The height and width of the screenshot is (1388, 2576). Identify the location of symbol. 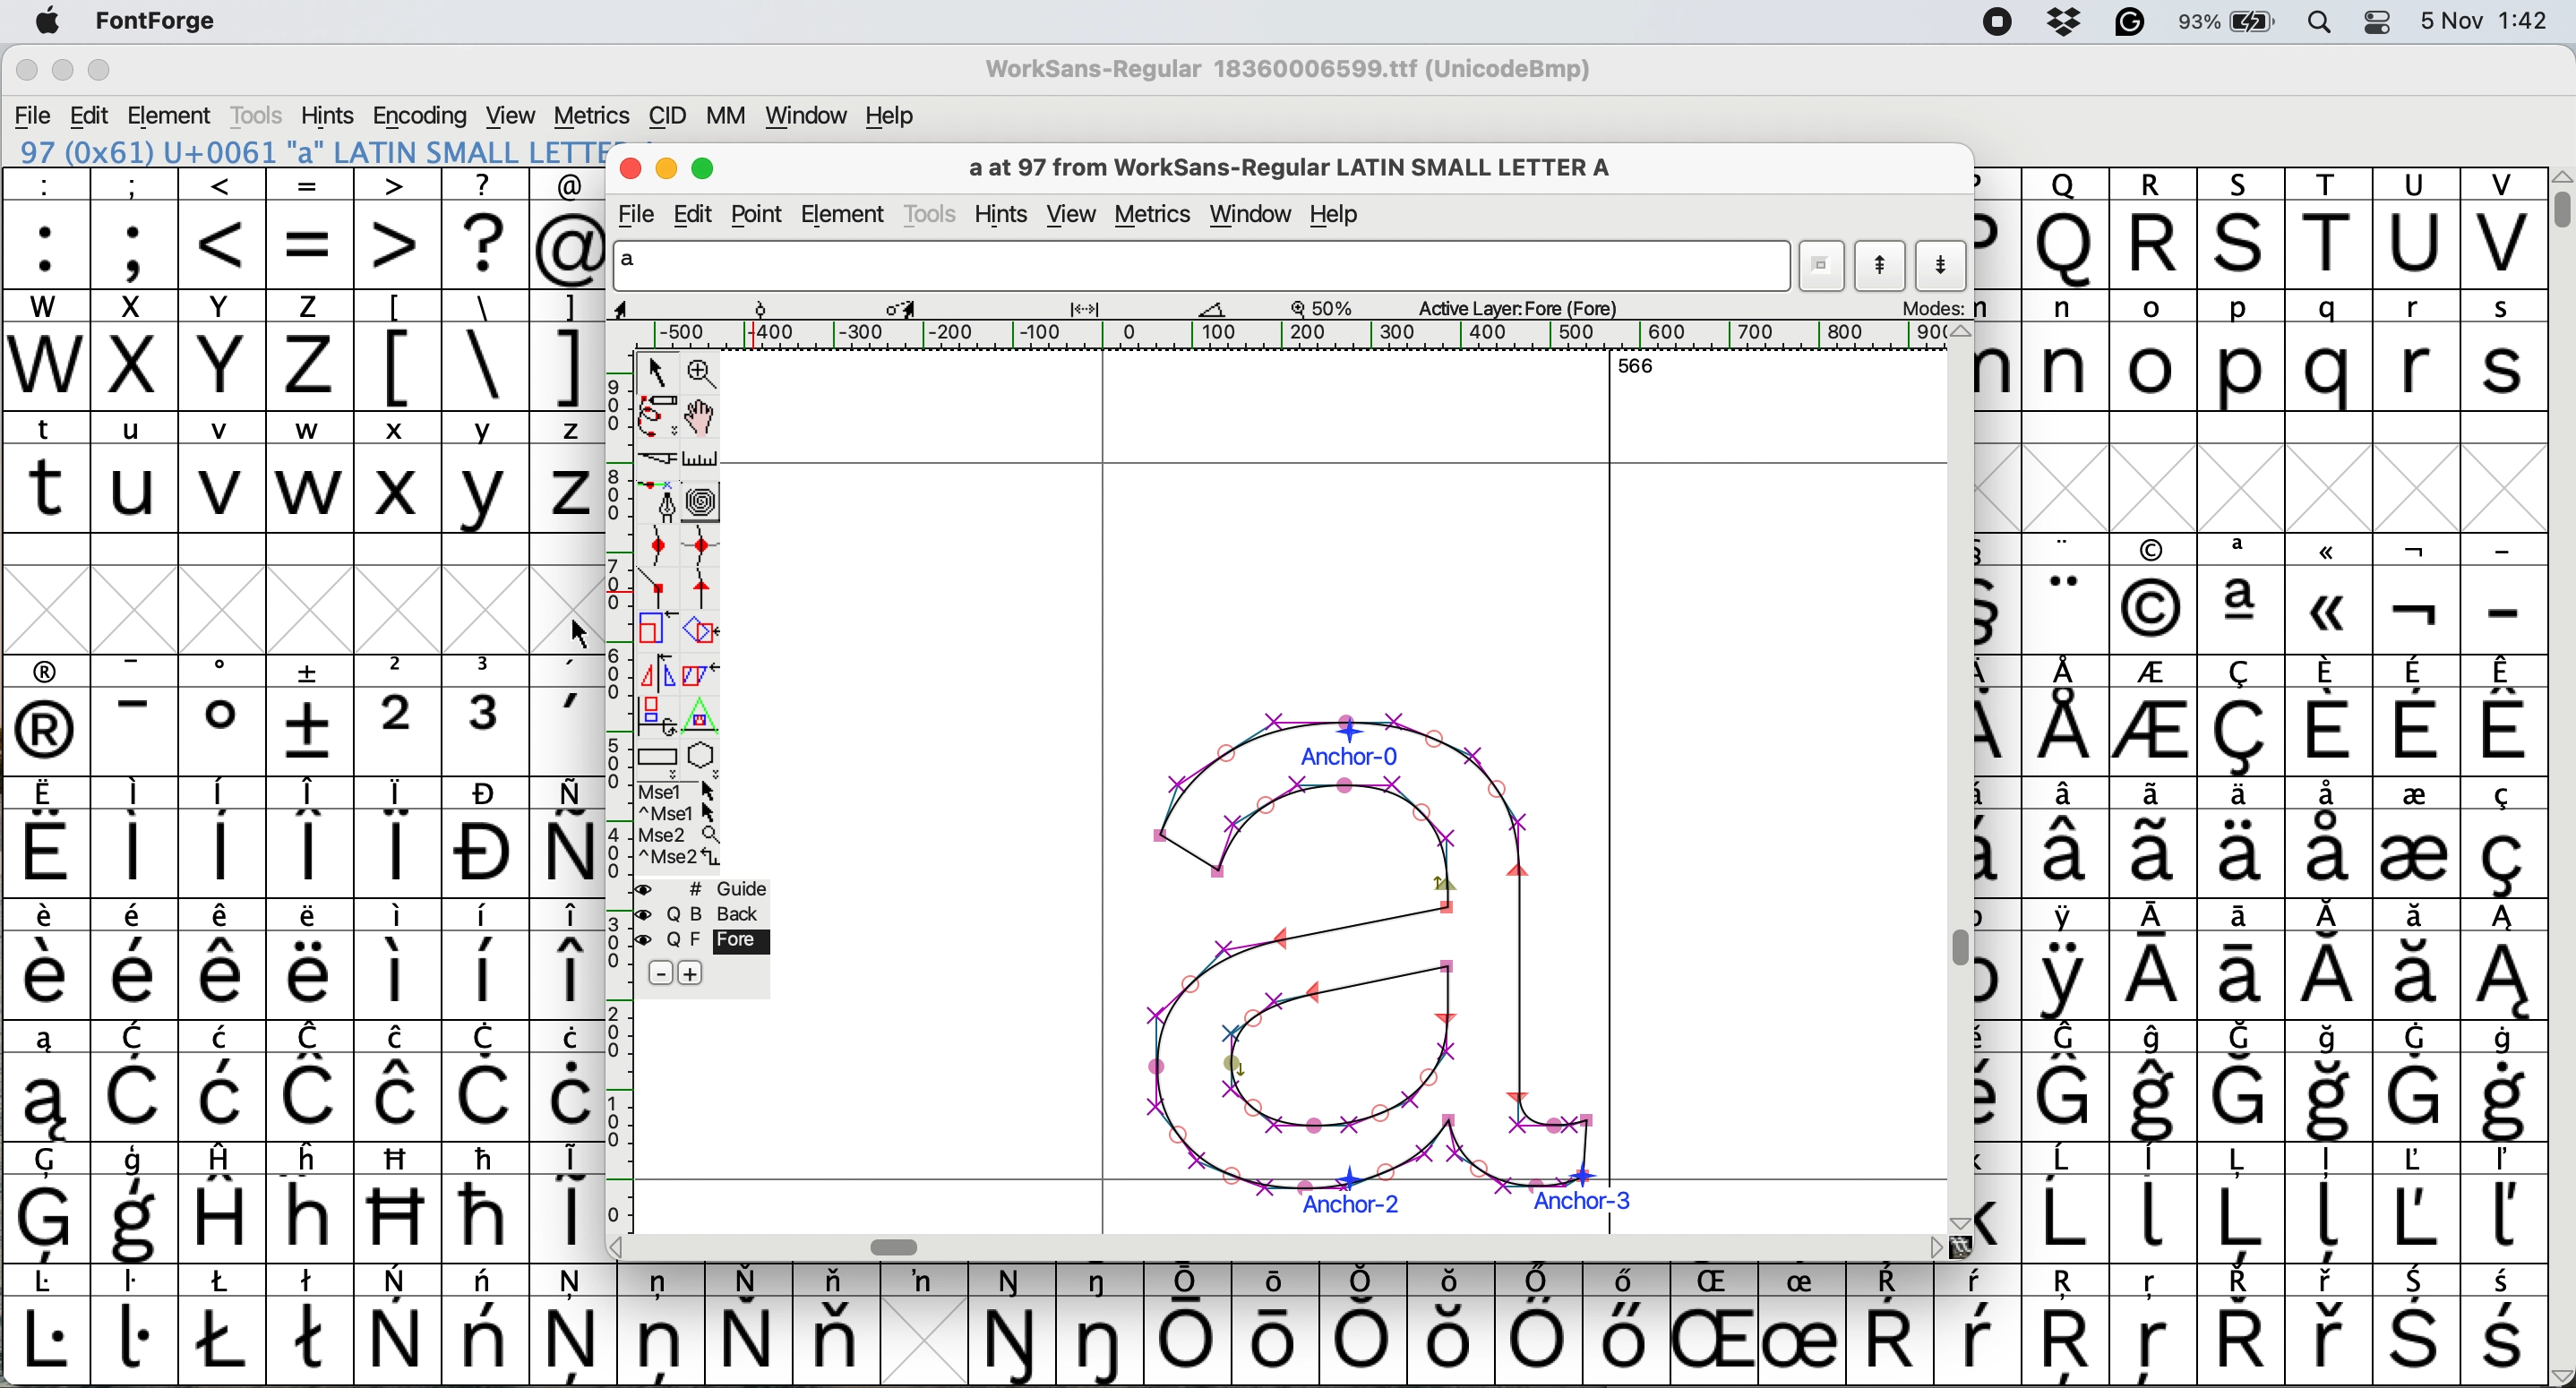
(225, 960).